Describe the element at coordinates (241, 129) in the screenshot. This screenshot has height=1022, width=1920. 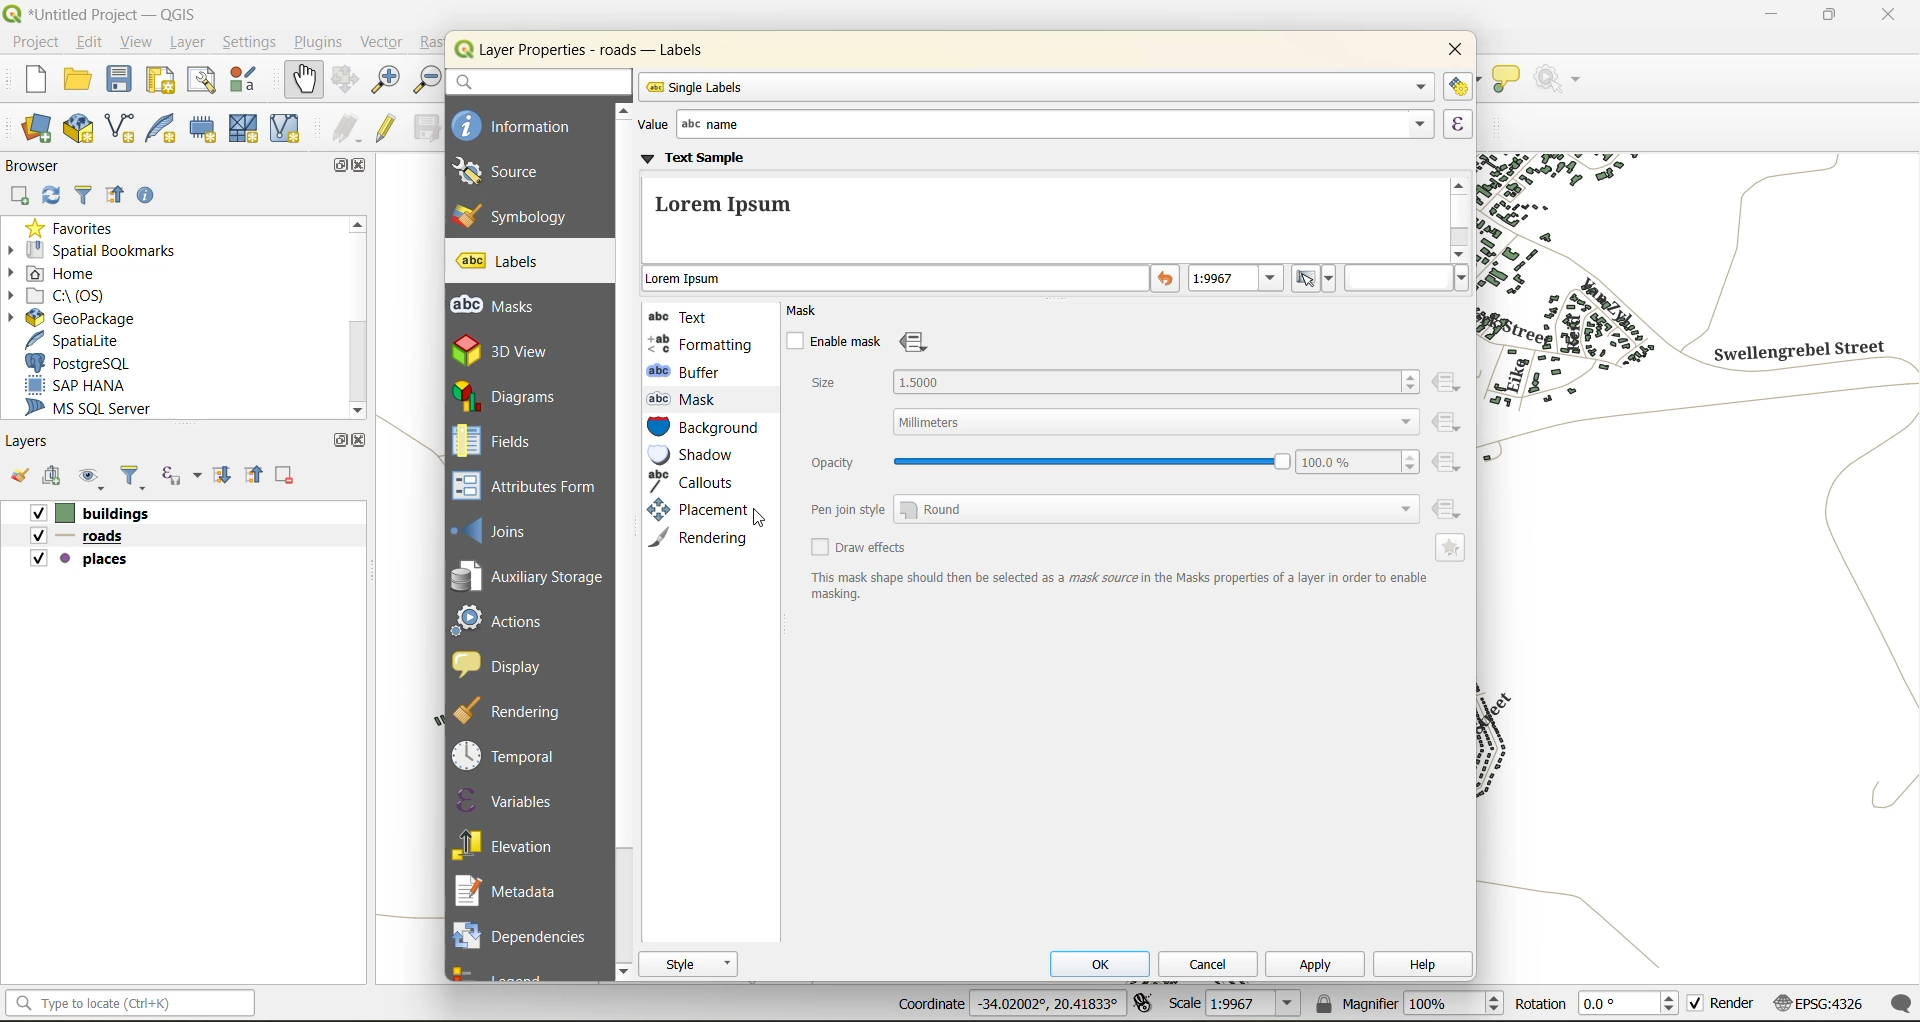
I see `new mesh layer` at that location.